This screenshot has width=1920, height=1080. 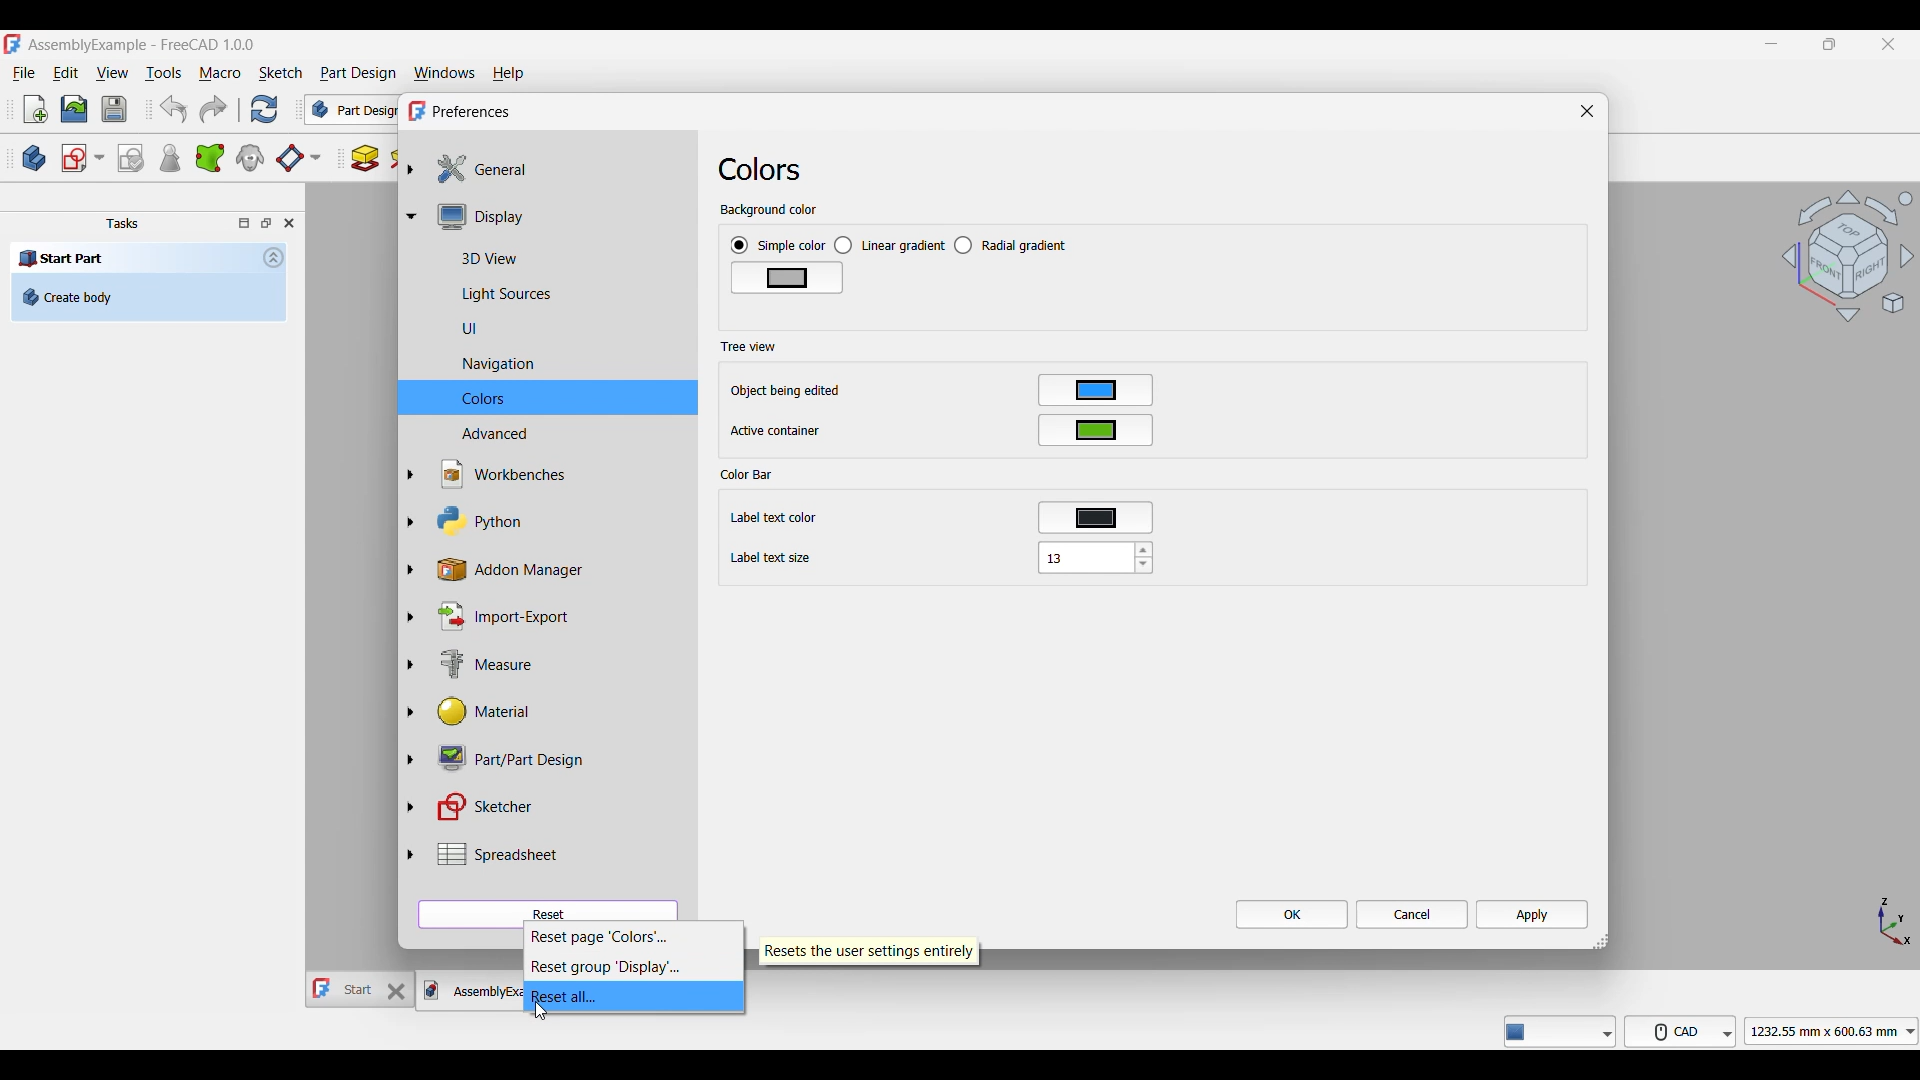 I want to click on Software logo, so click(x=416, y=111).